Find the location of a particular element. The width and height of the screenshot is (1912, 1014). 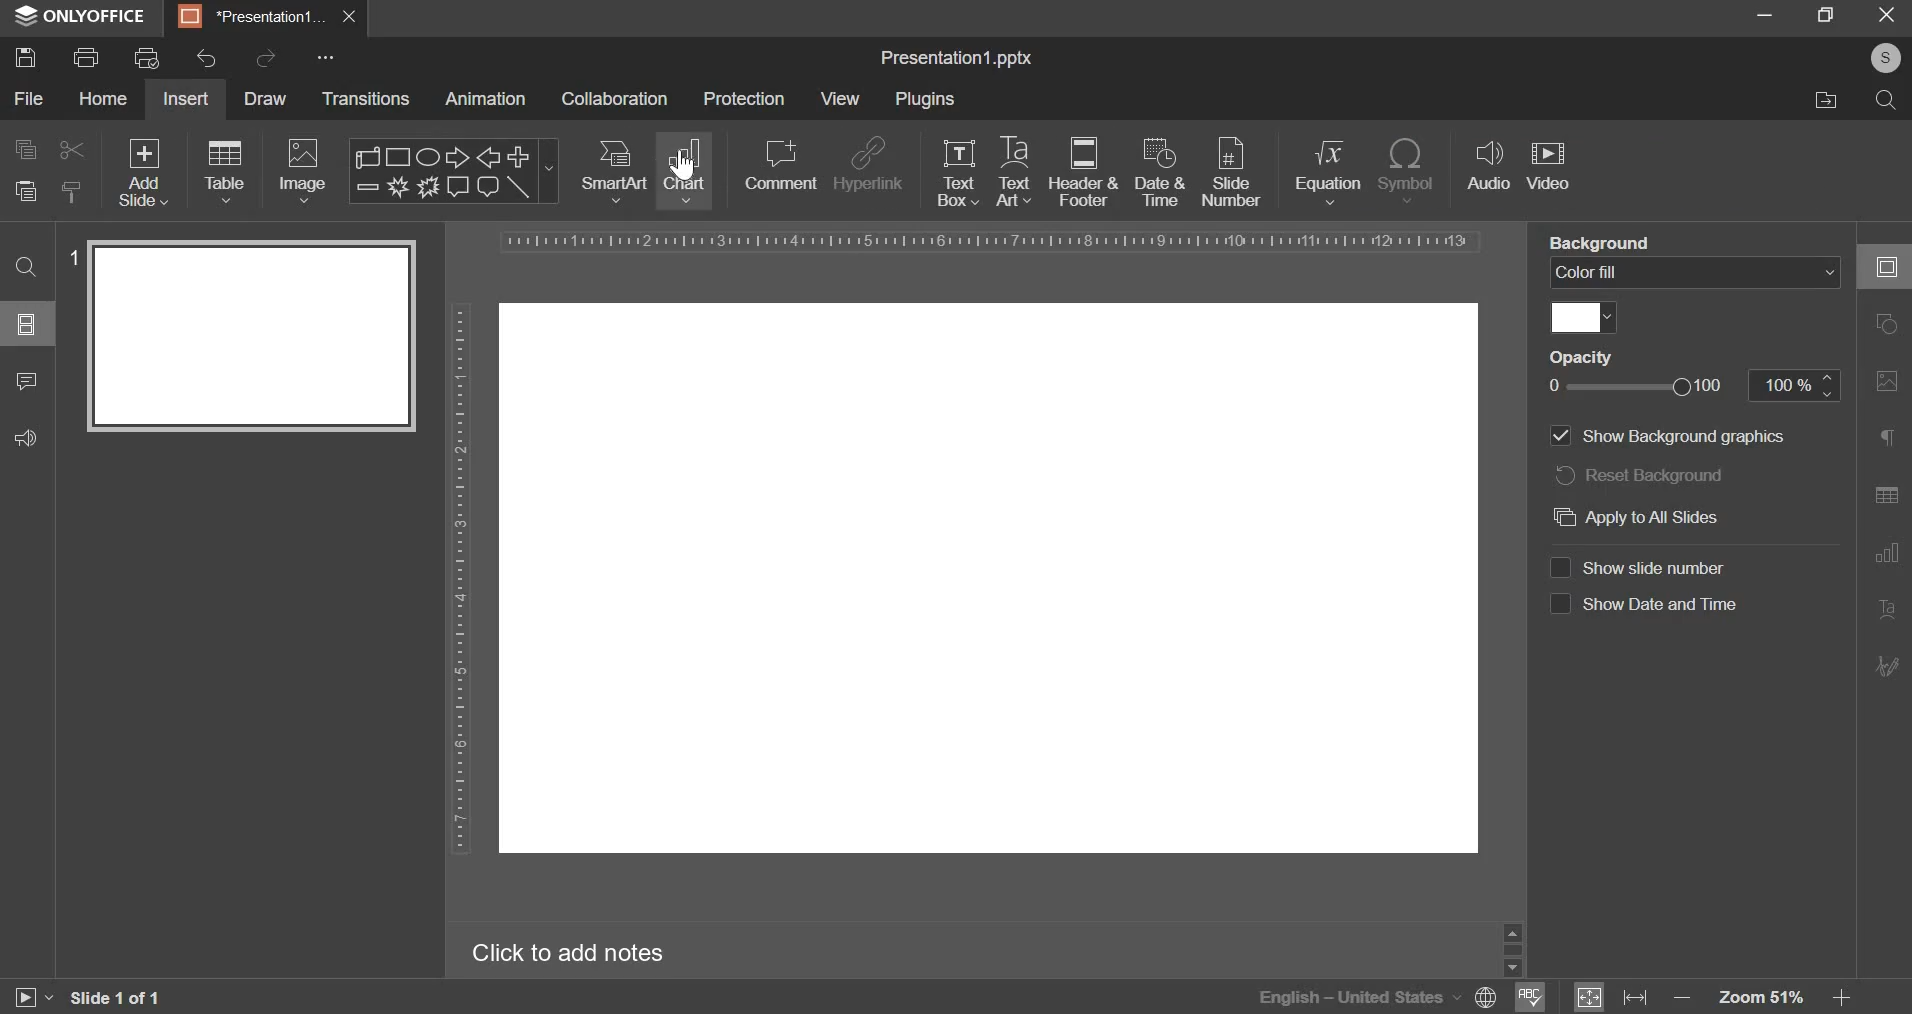

text box is located at coordinates (959, 173).